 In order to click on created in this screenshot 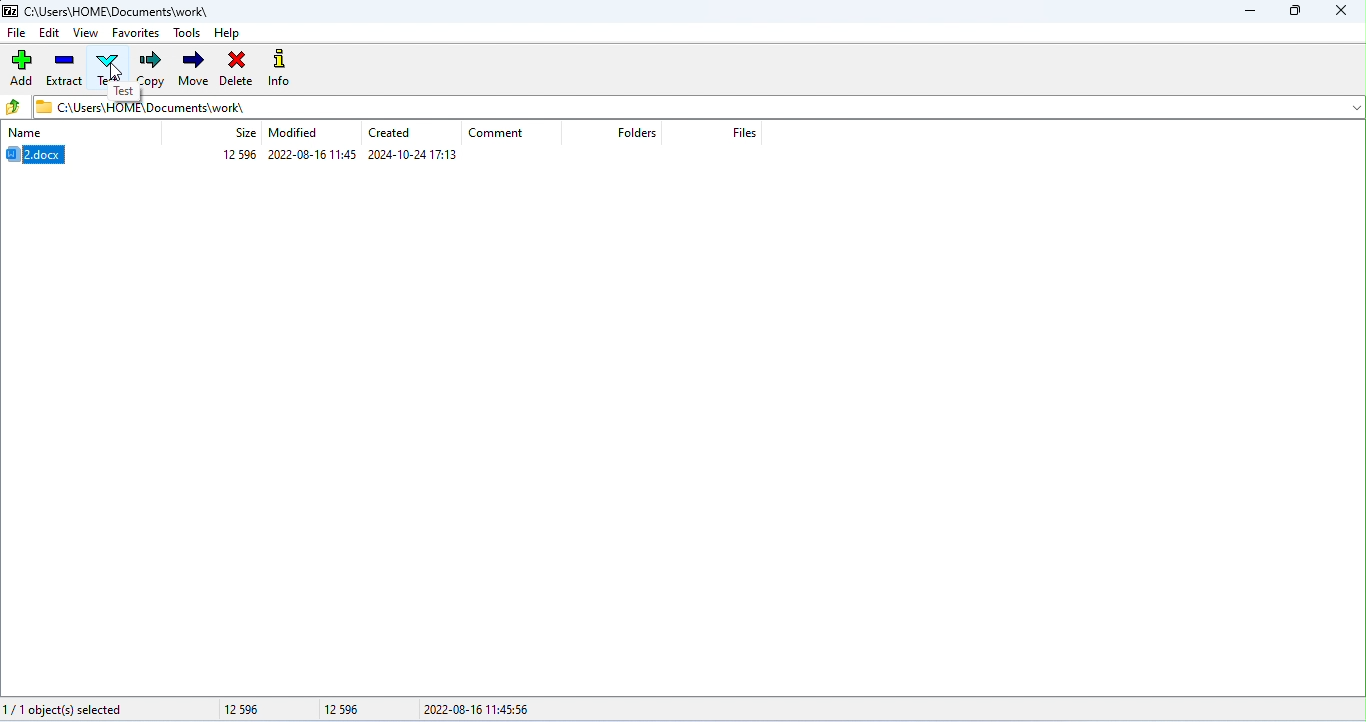, I will do `click(393, 132)`.